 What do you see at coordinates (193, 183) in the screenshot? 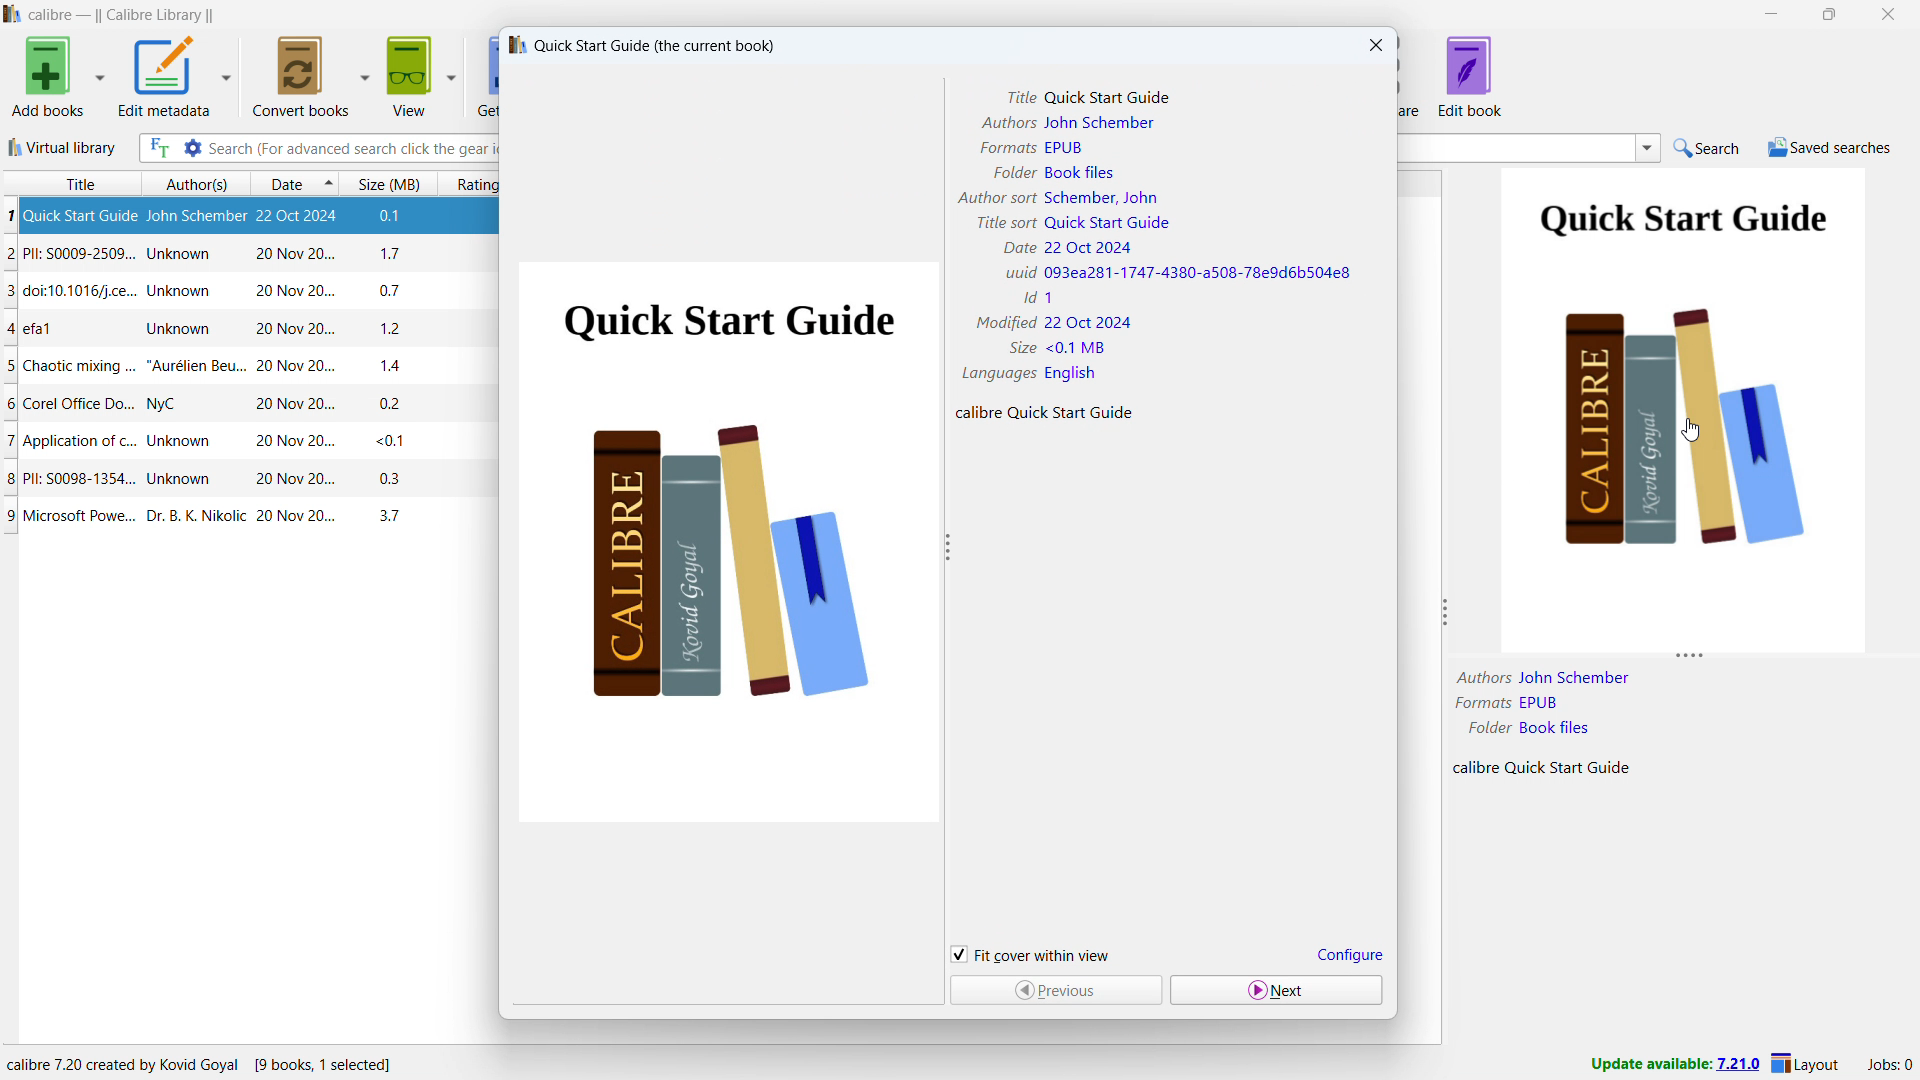
I see `authors` at bounding box center [193, 183].